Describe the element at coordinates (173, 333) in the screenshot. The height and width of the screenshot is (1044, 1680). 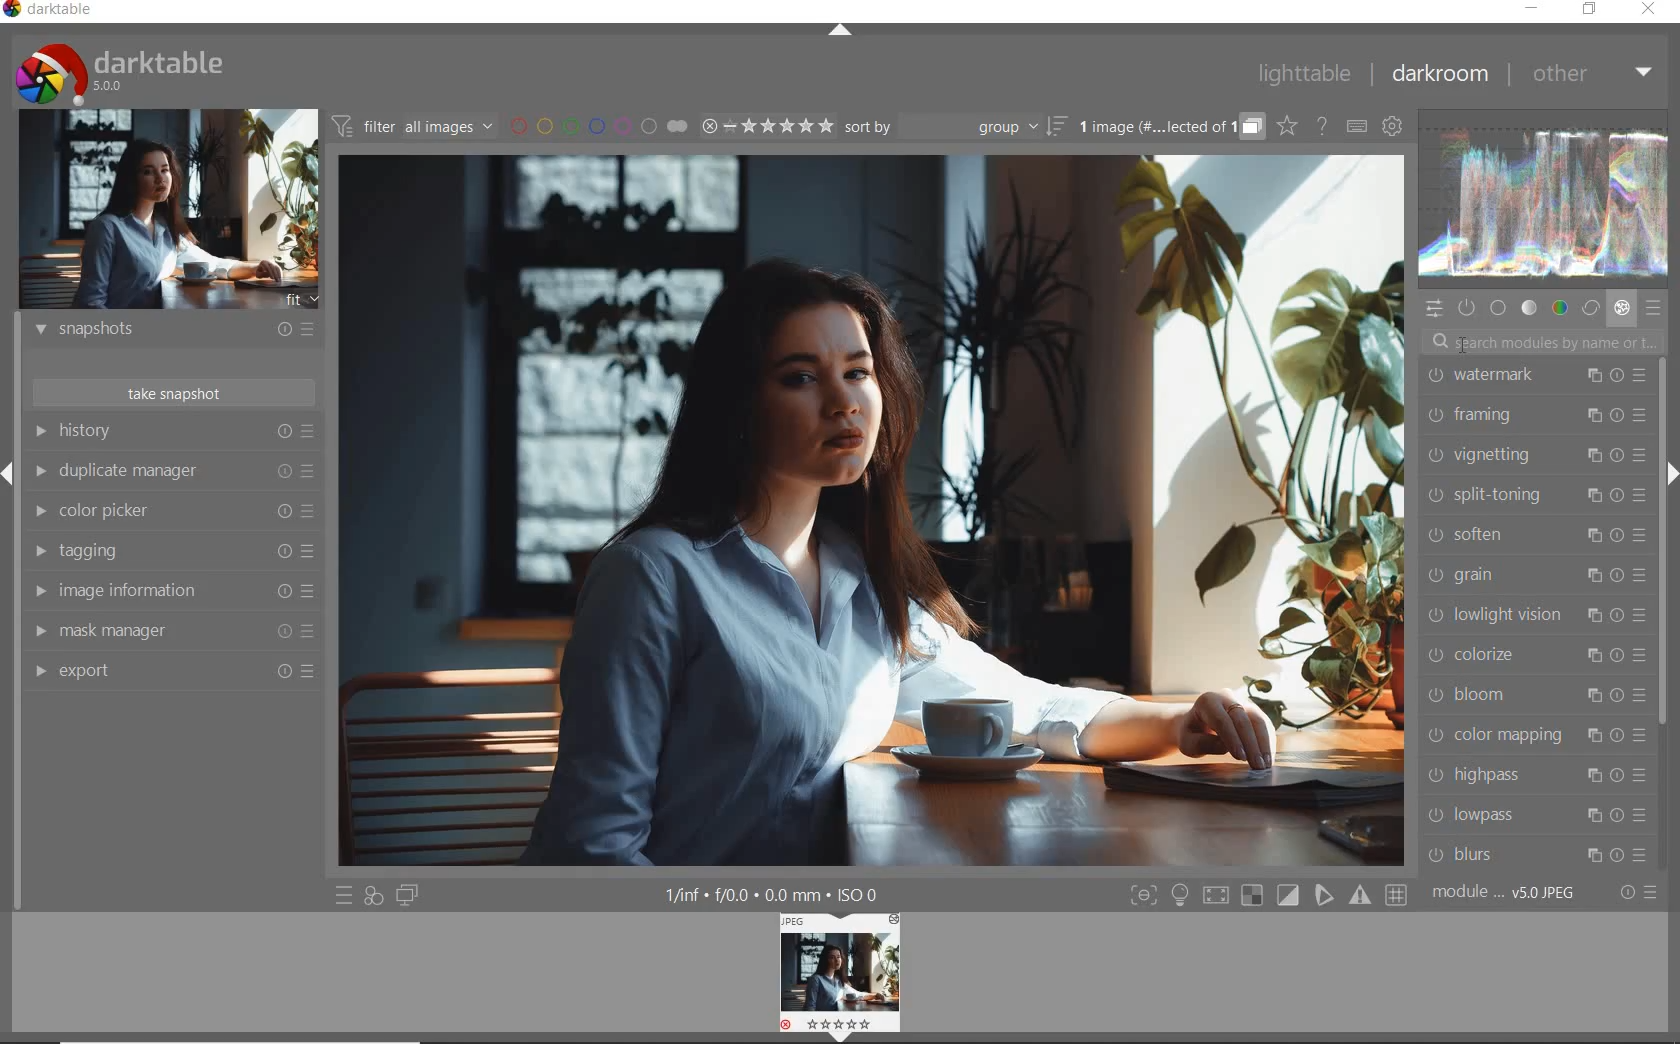
I see `snapshots` at that location.